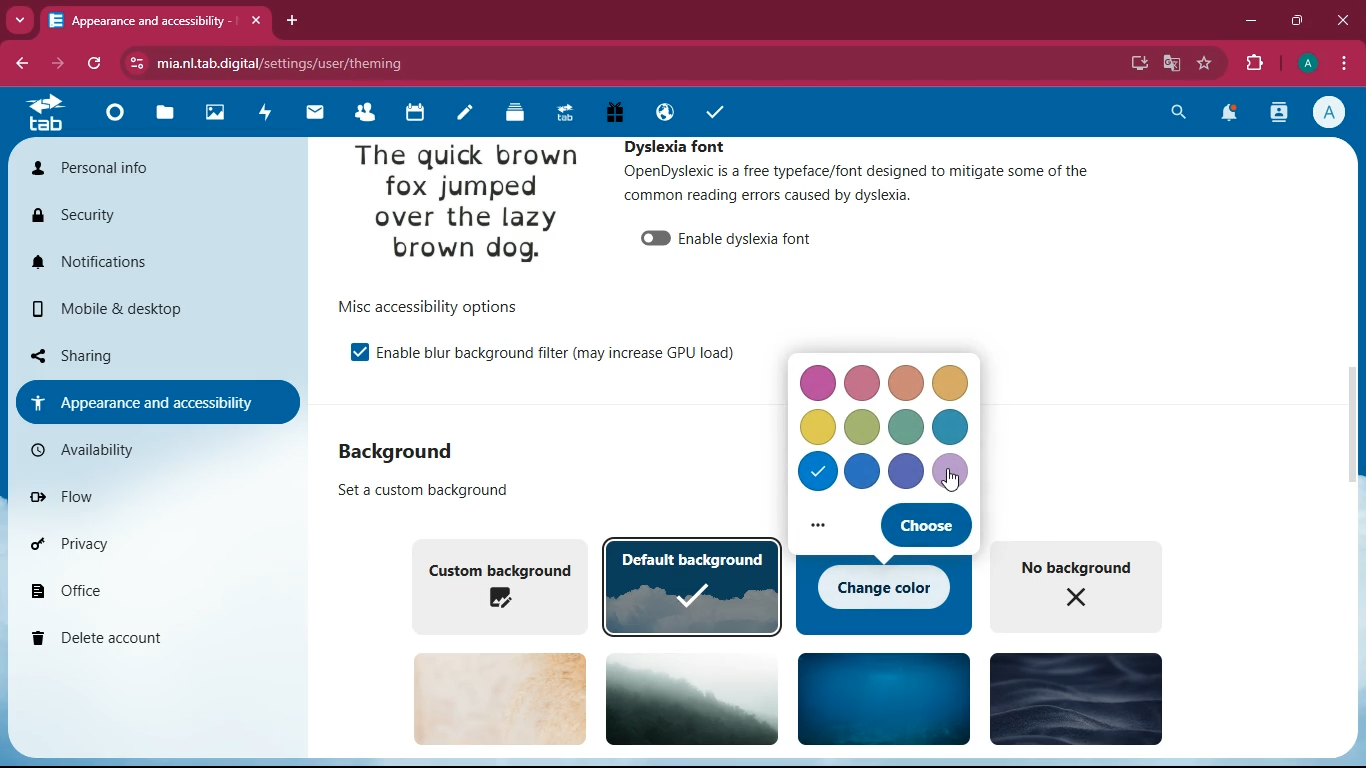 The width and height of the screenshot is (1366, 768). What do you see at coordinates (867, 381) in the screenshot?
I see `color` at bounding box center [867, 381].